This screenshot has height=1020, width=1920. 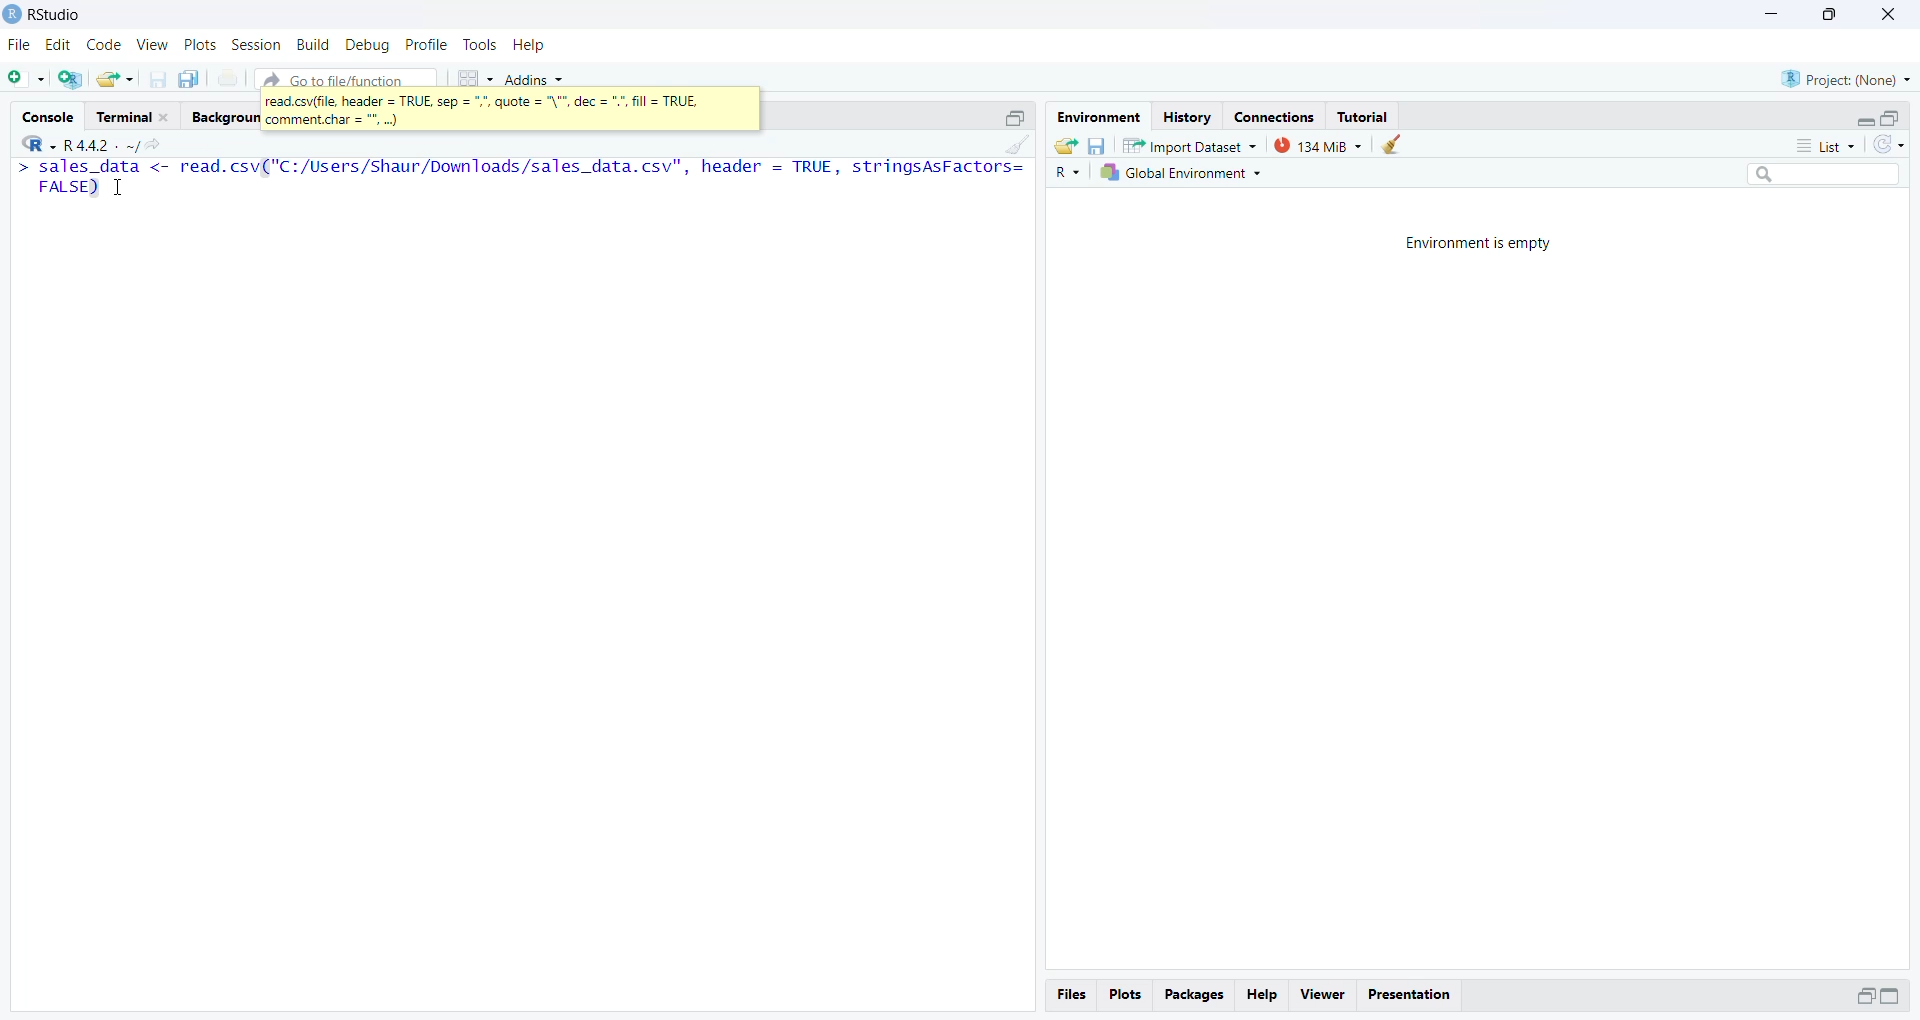 I want to click on Import Dataset, so click(x=1193, y=149).